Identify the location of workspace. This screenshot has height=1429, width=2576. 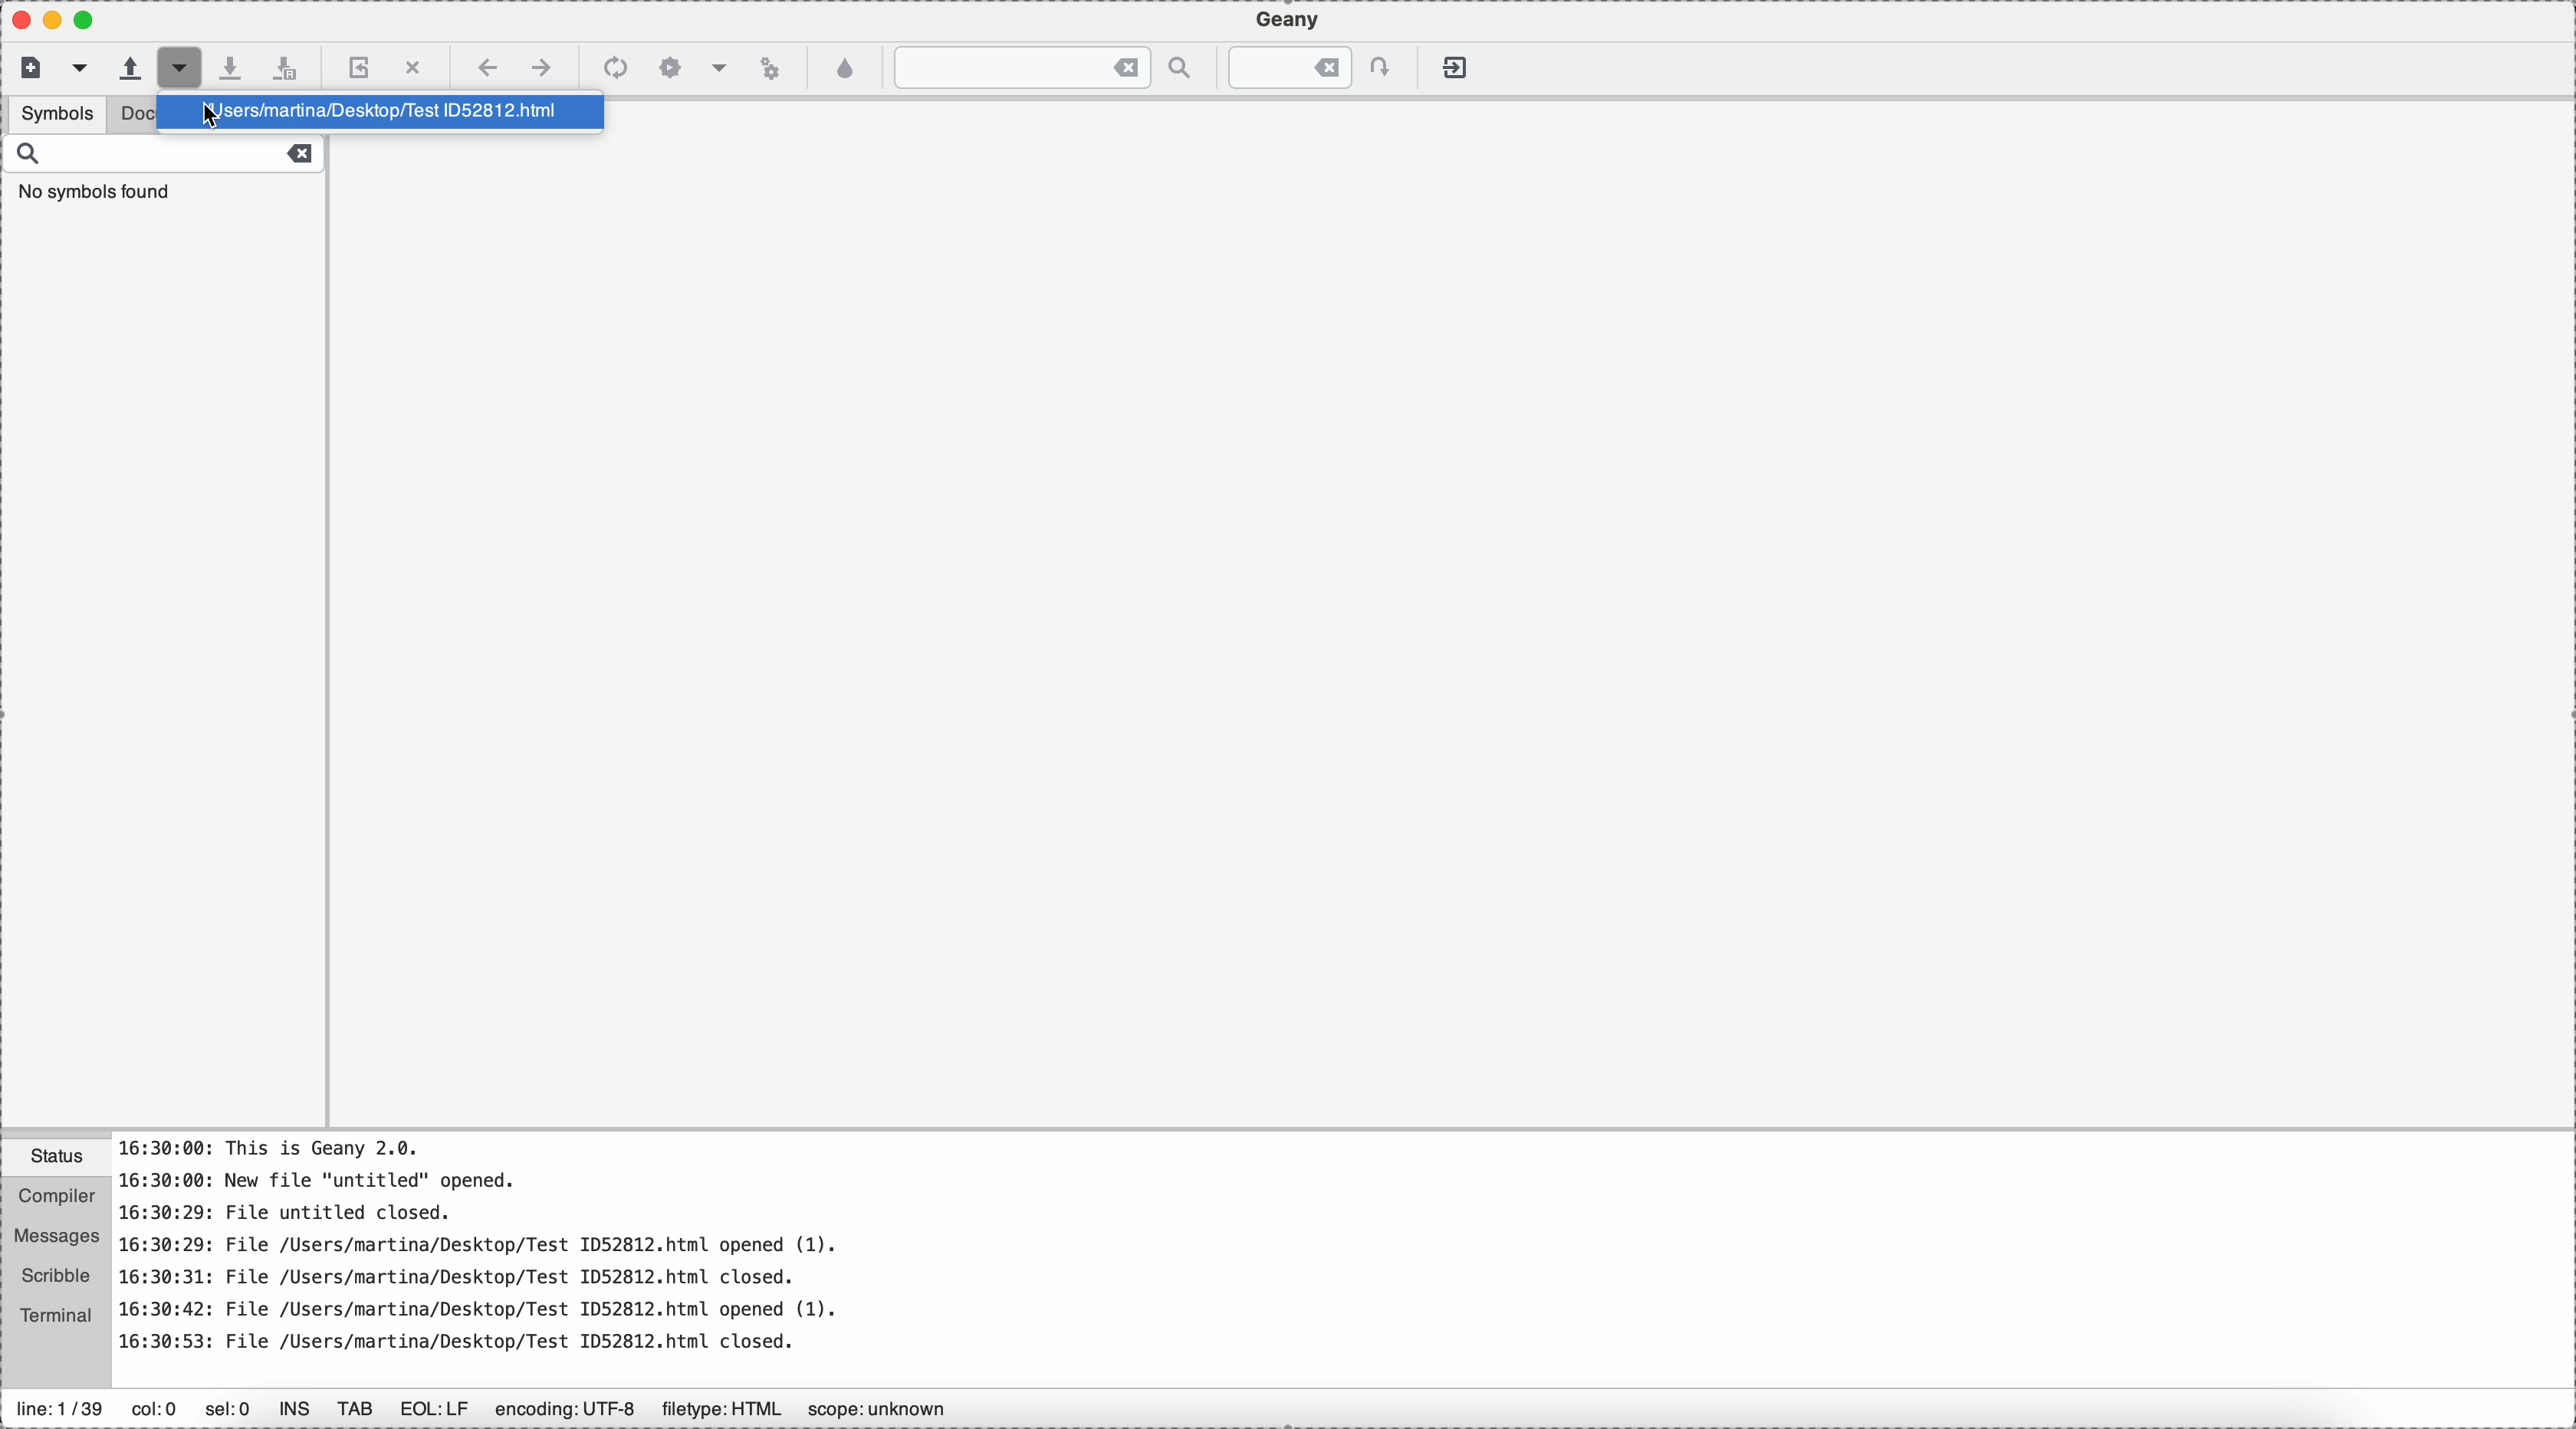
(1457, 639).